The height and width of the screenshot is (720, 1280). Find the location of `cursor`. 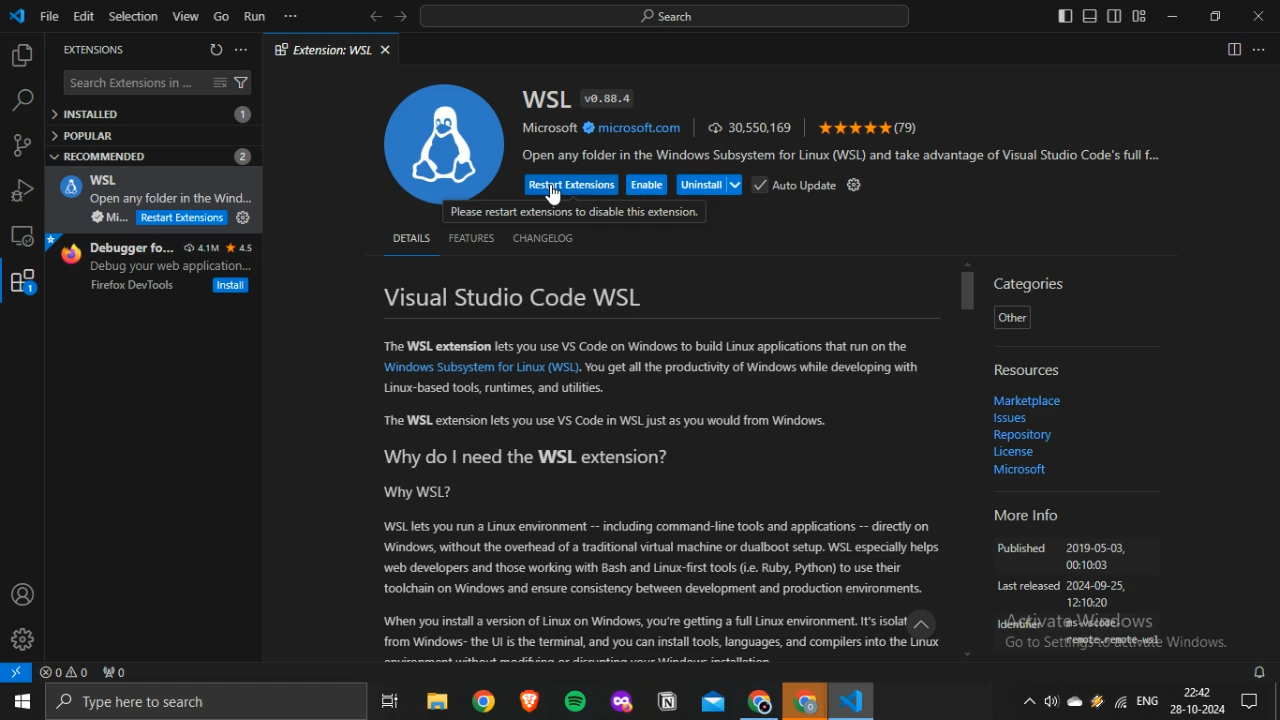

cursor is located at coordinates (553, 195).